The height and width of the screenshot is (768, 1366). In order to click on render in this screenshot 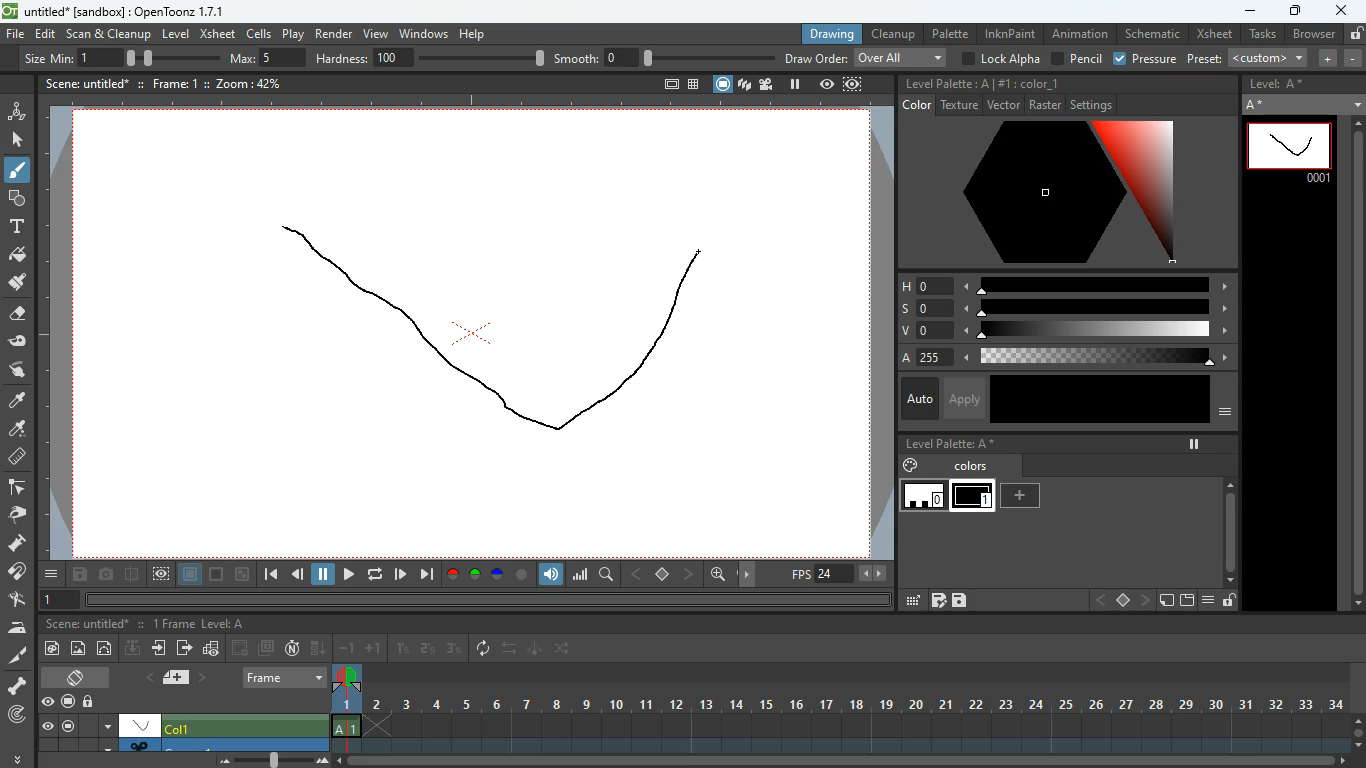, I will do `click(335, 32)`.